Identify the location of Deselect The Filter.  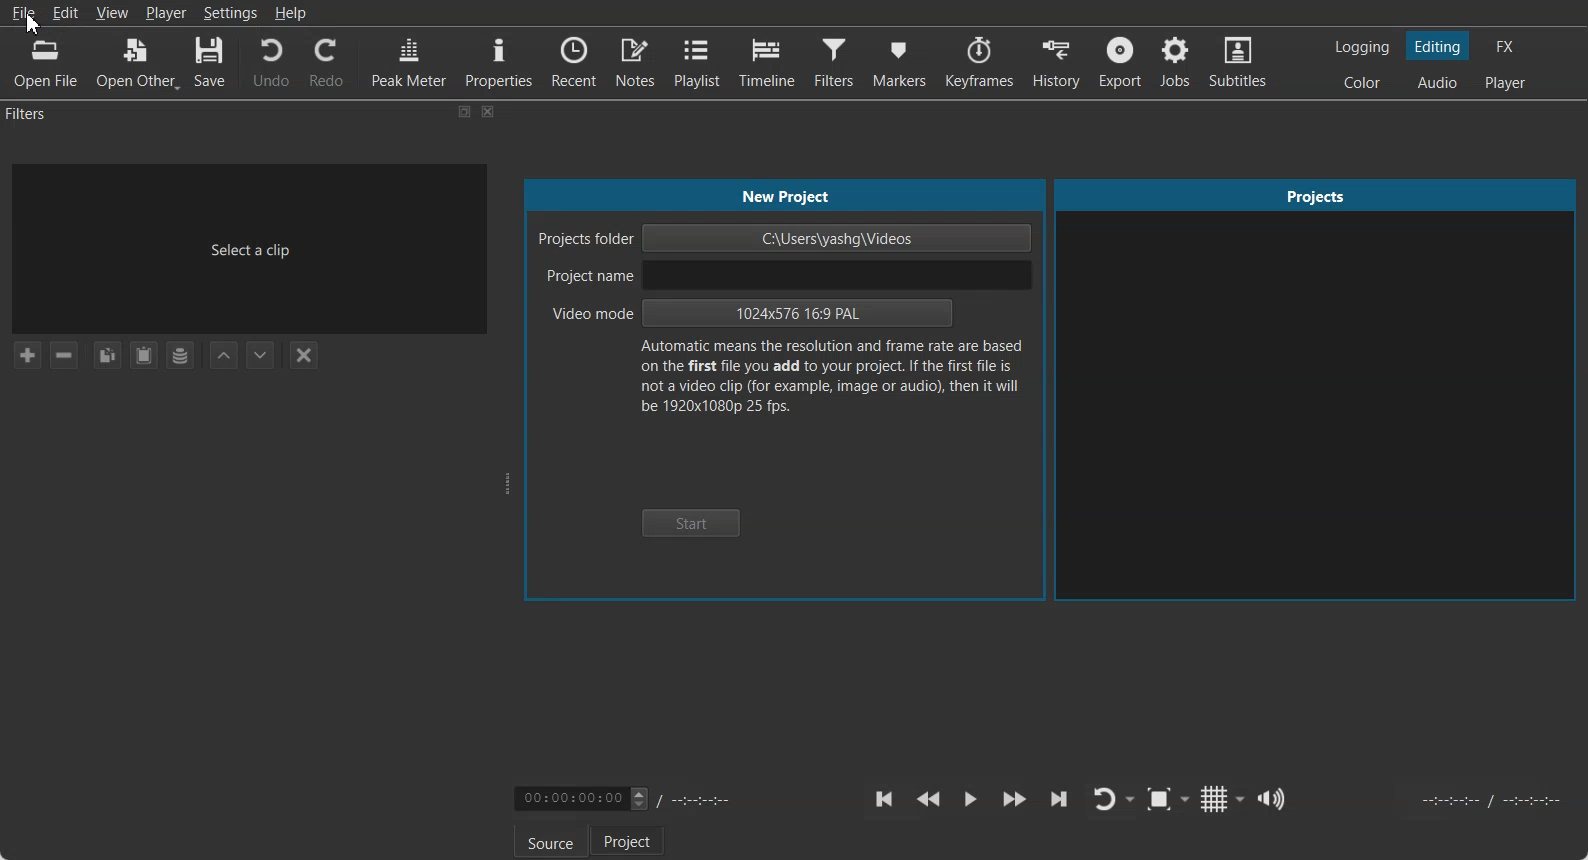
(303, 355).